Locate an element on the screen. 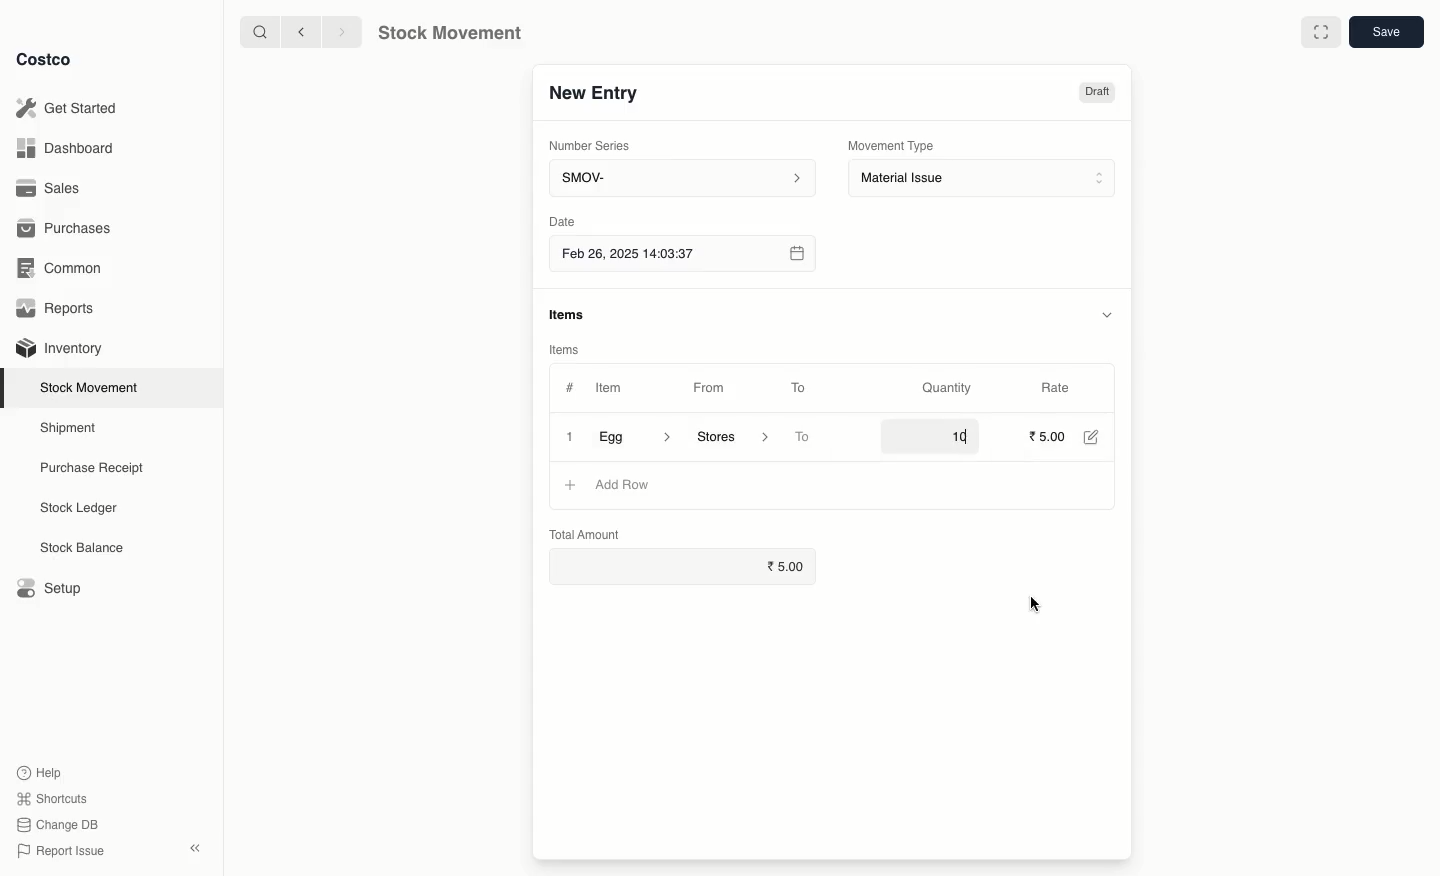 The image size is (1440, 876). Egg is located at coordinates (635, 436).